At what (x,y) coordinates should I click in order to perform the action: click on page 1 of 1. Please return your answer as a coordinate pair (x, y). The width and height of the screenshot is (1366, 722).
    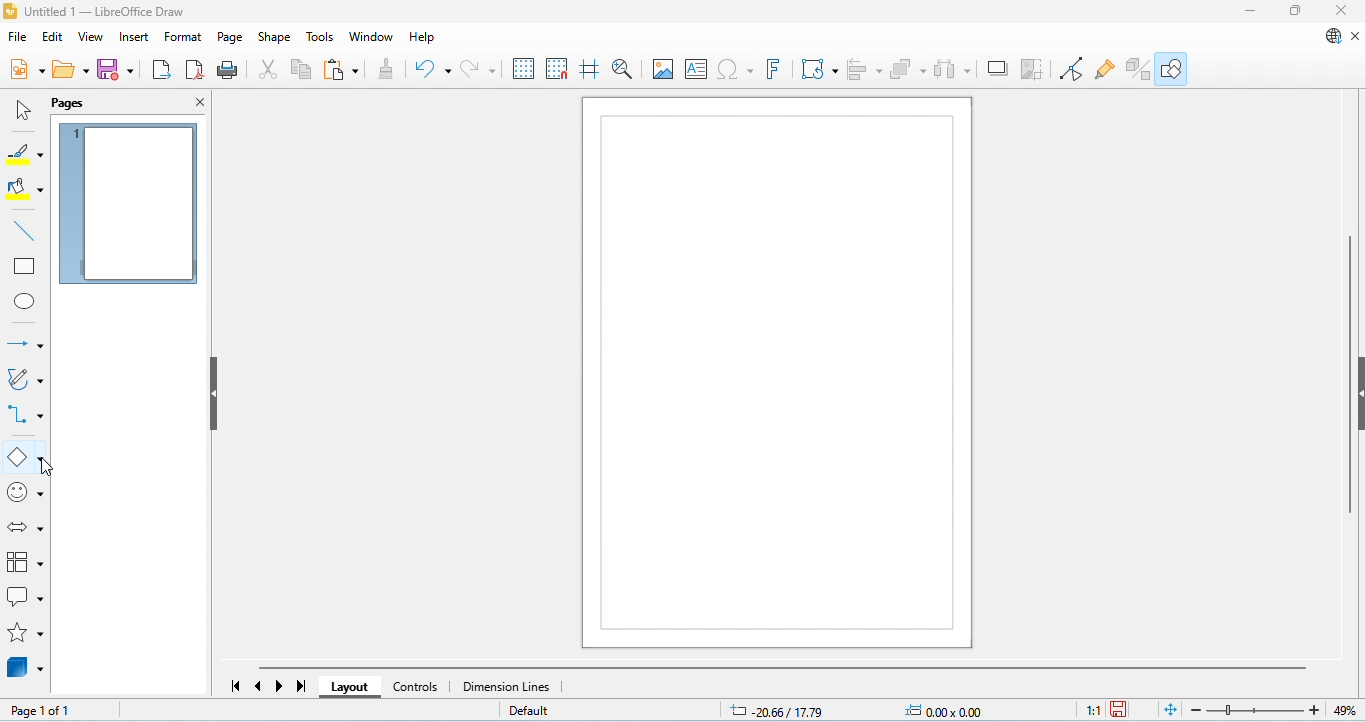
    Looking at the image, I should click on (40, 710).